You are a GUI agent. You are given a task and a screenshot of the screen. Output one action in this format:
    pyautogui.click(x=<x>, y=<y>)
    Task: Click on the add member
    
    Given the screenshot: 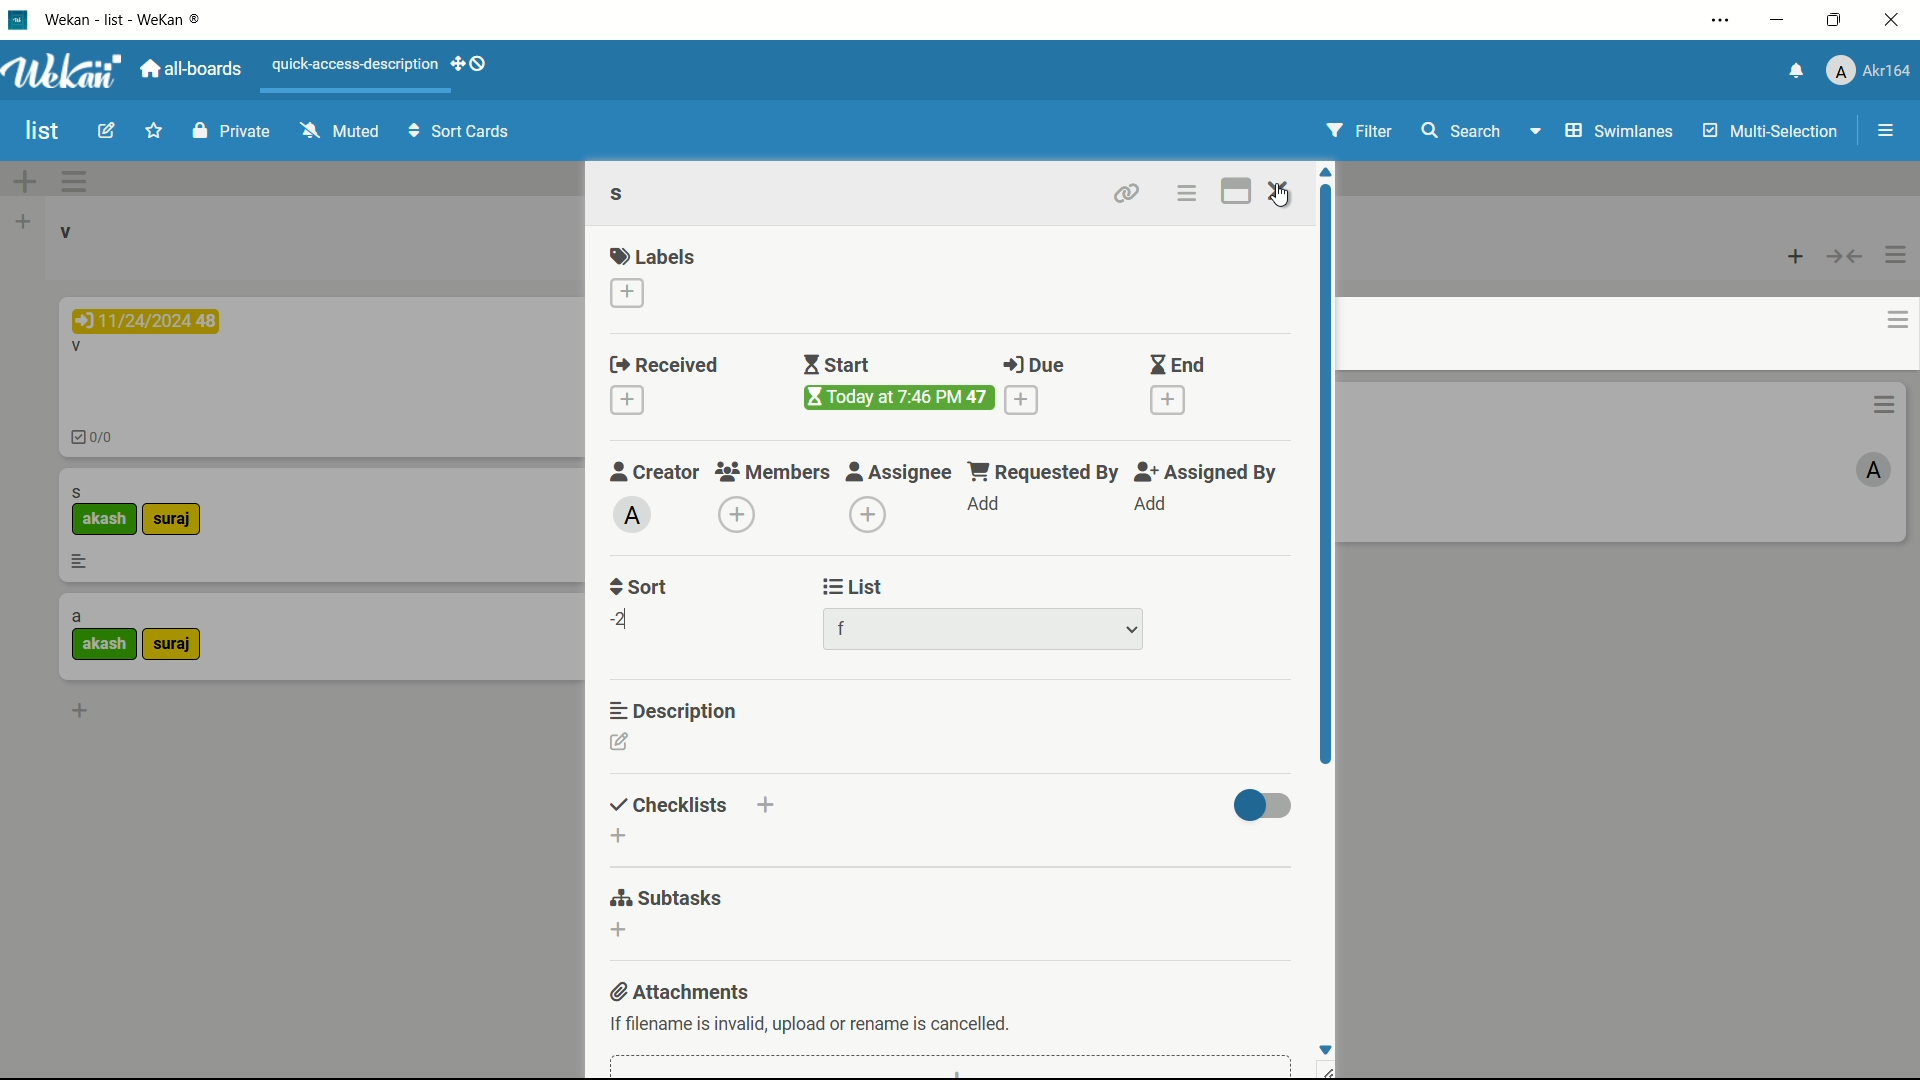 What is the action you would take?
    pyautogui.click(x=736, y=516)
    